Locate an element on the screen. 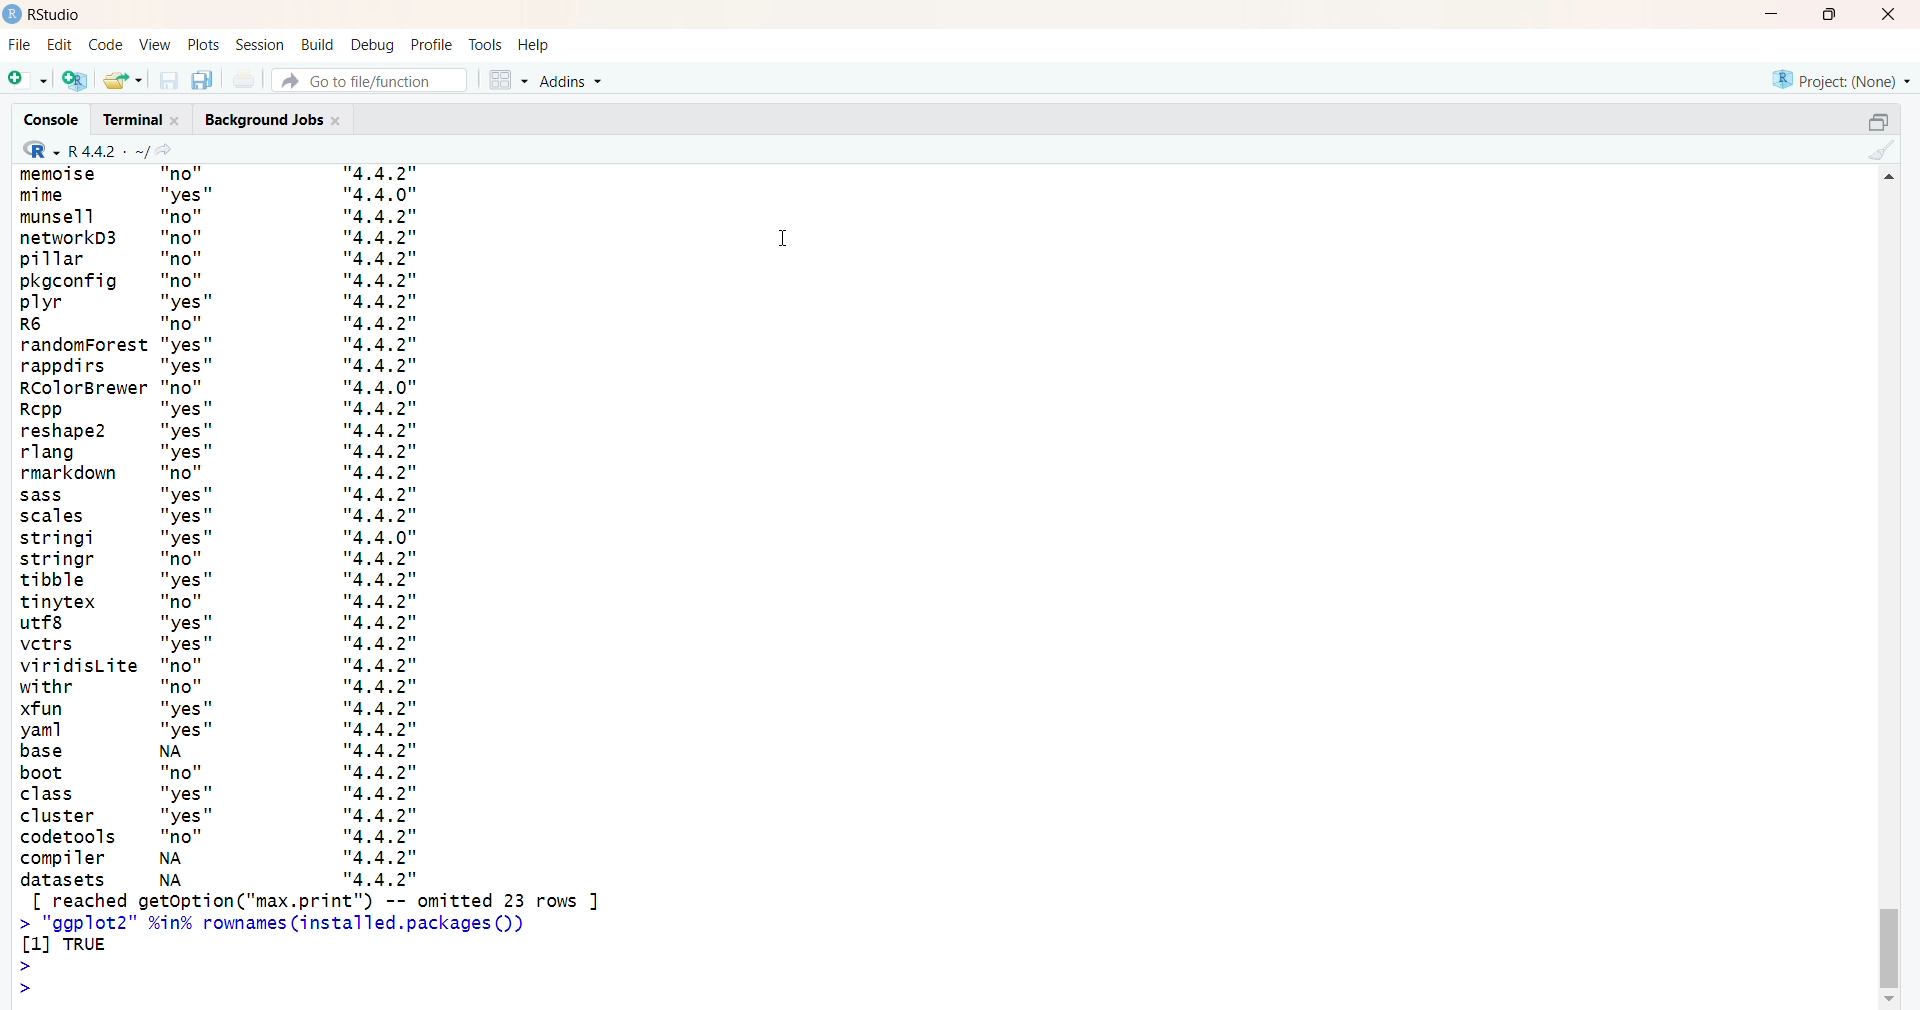  collapse is located at coordinates (1870, 124).